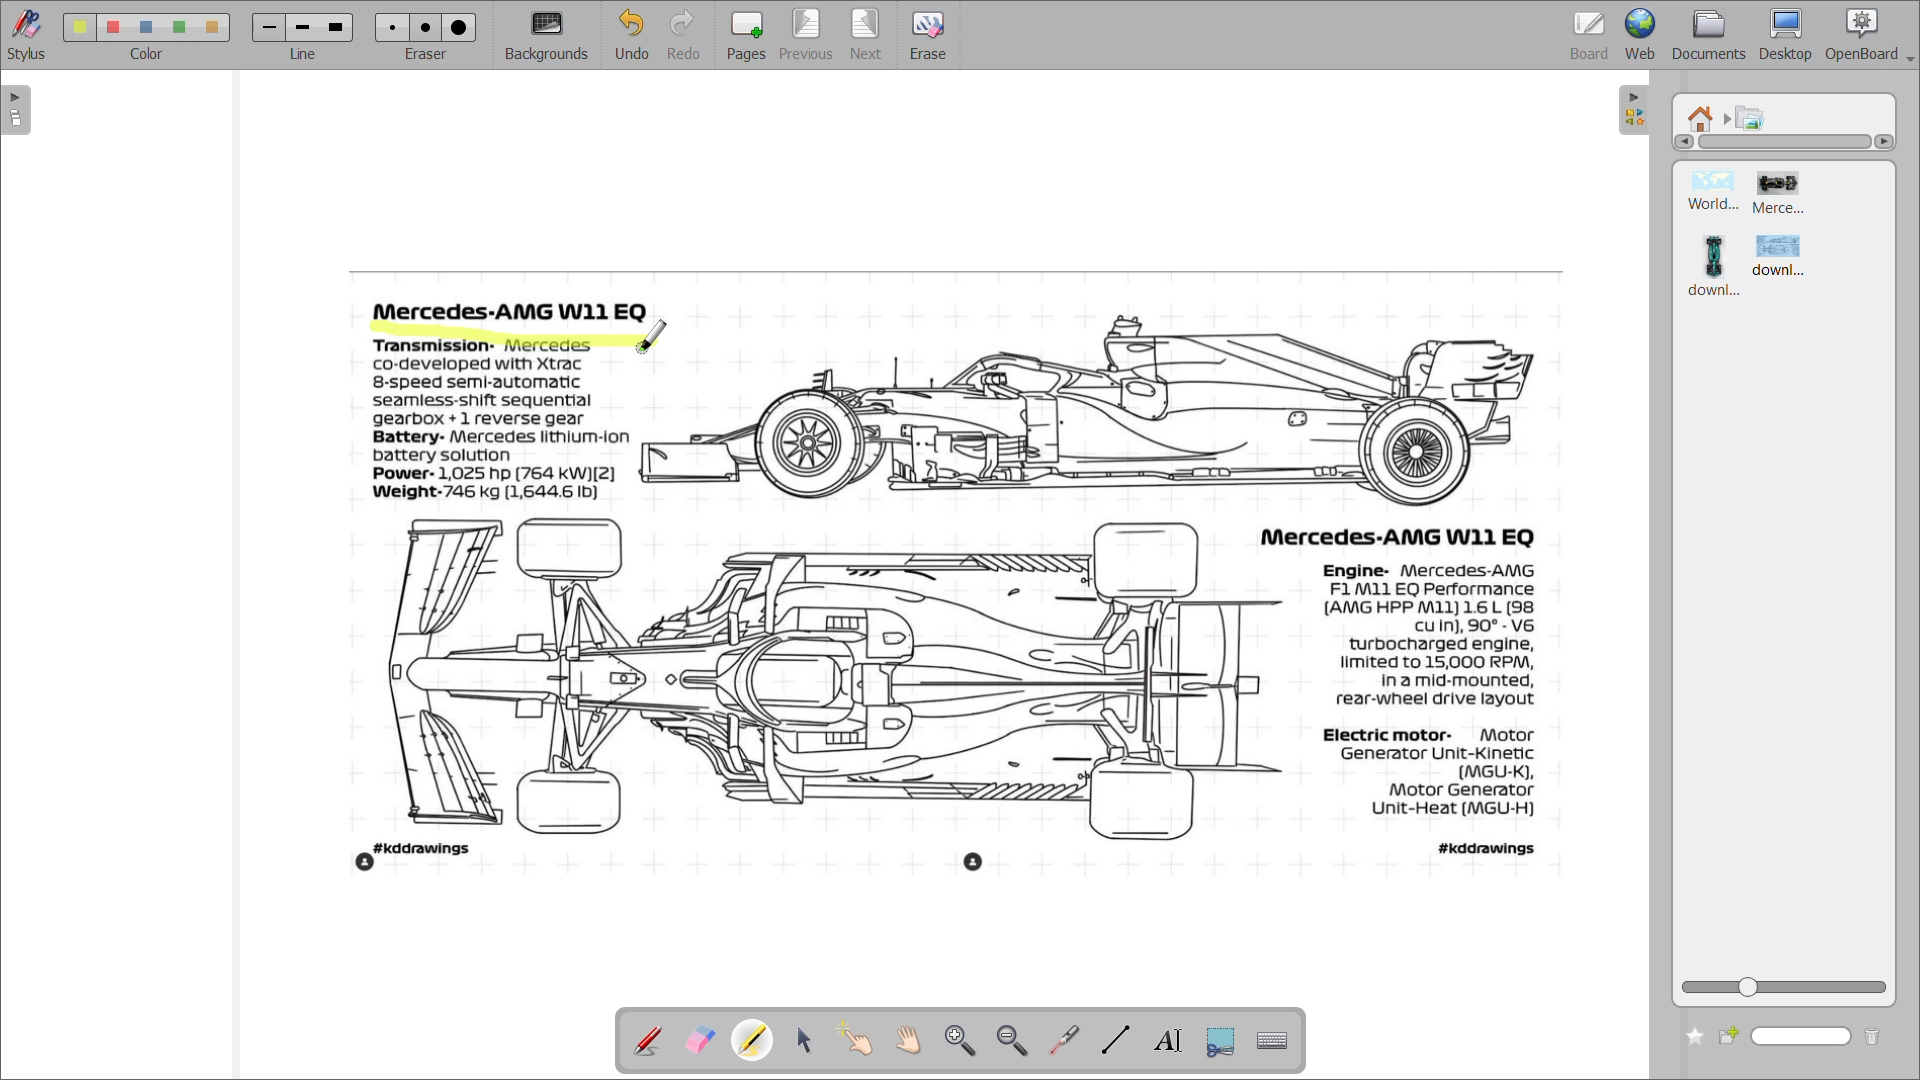  What do you see at coordinates (77, 28) in the screenshot?
I see `color 1` at bounding box center [77, 28].